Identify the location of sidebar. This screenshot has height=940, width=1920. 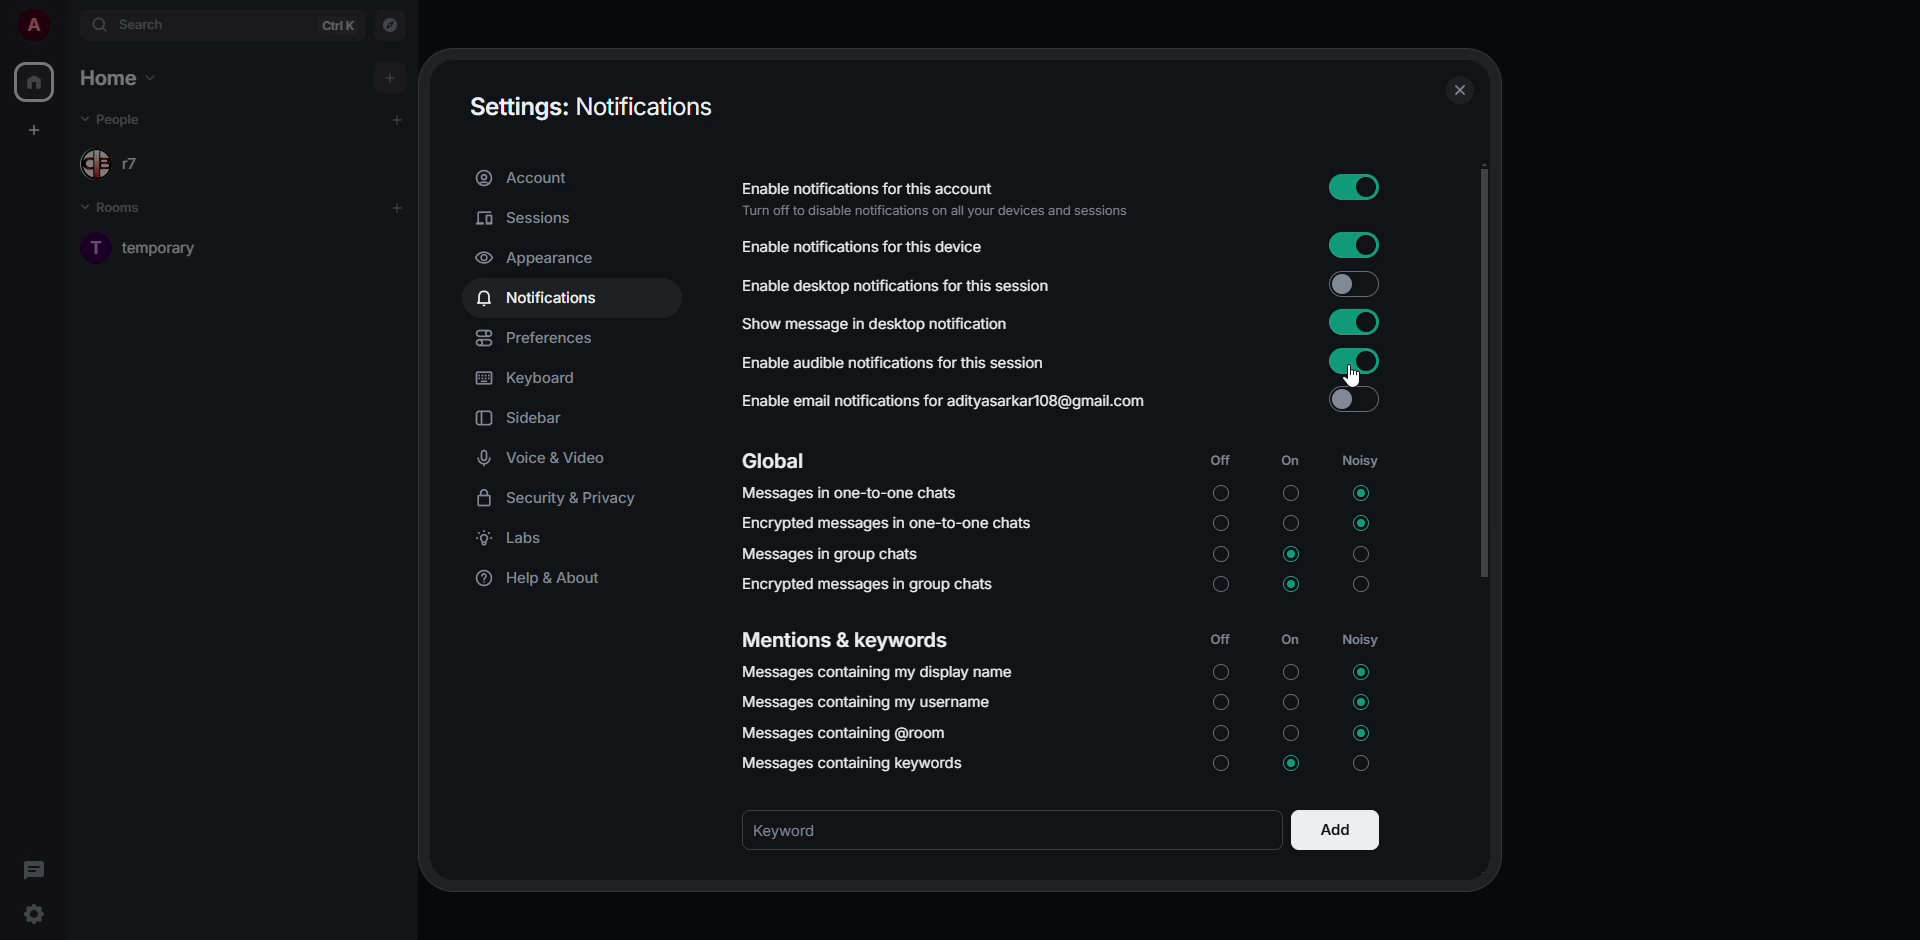
(525, 419).